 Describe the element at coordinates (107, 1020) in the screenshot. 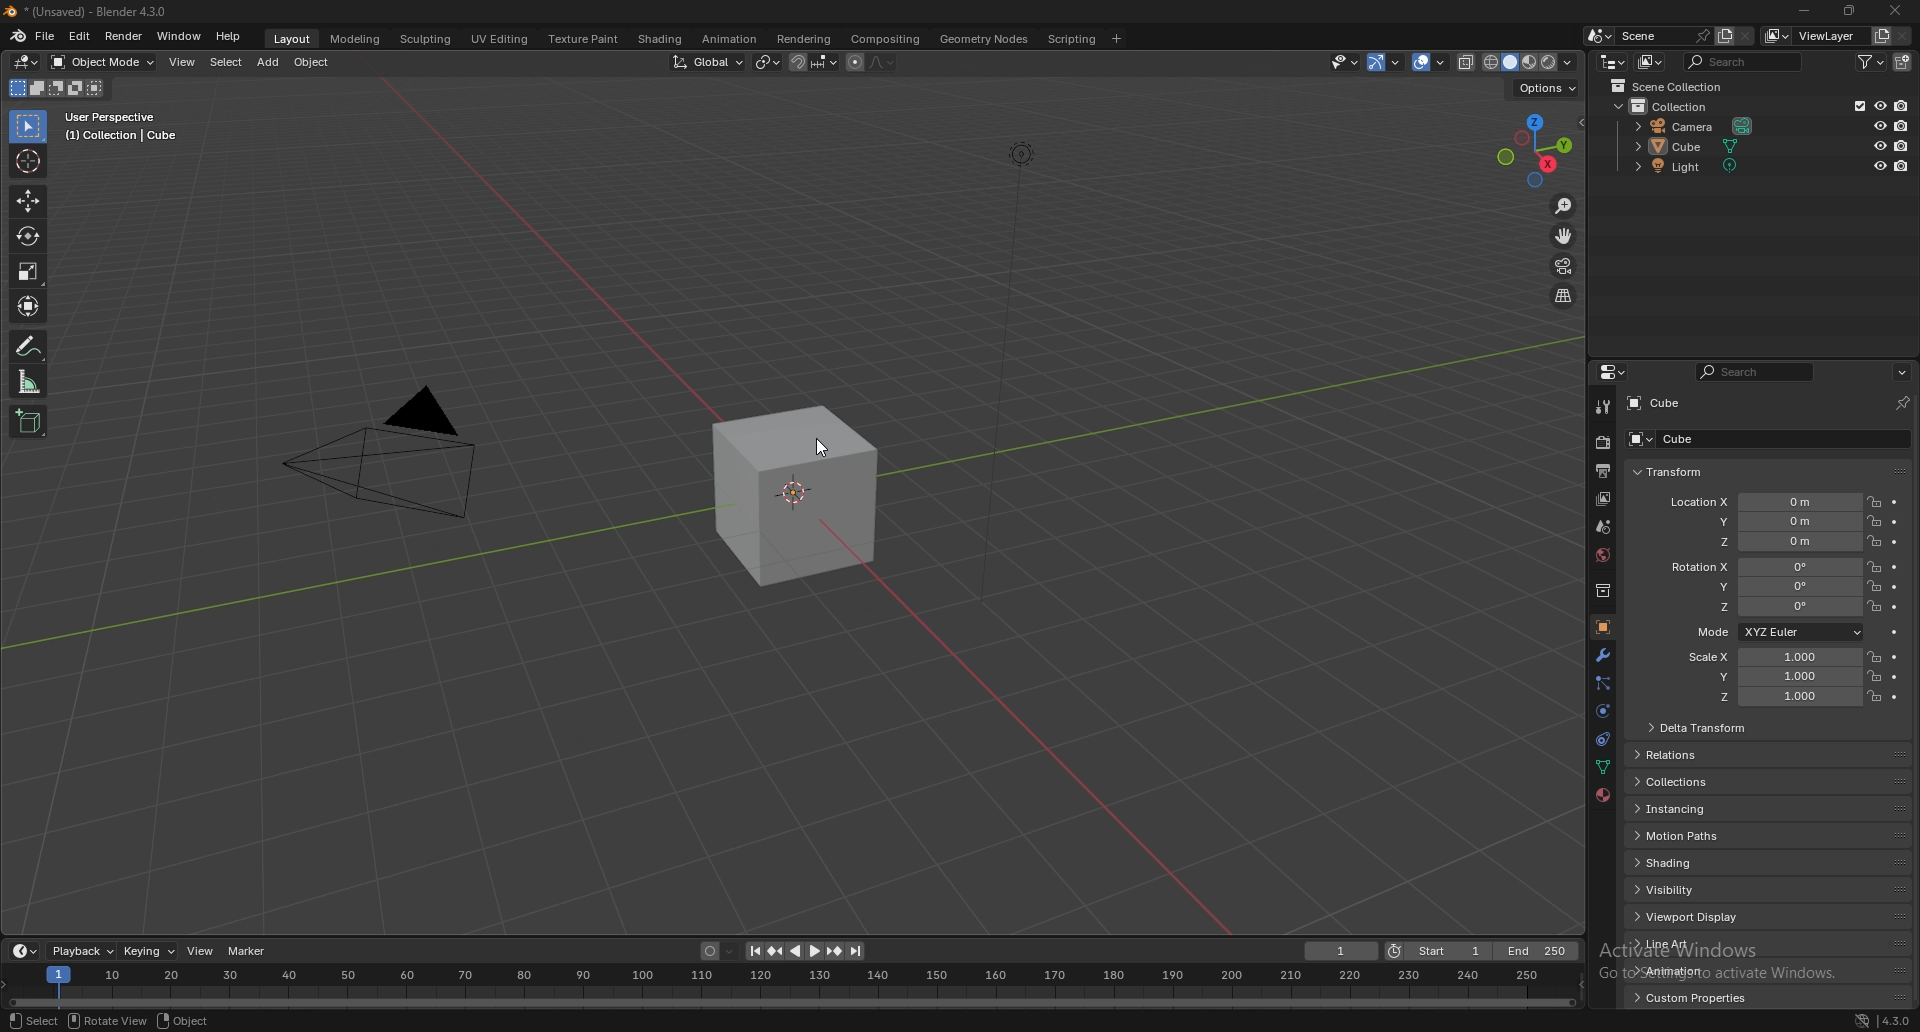

I see `rotate view` at that location.